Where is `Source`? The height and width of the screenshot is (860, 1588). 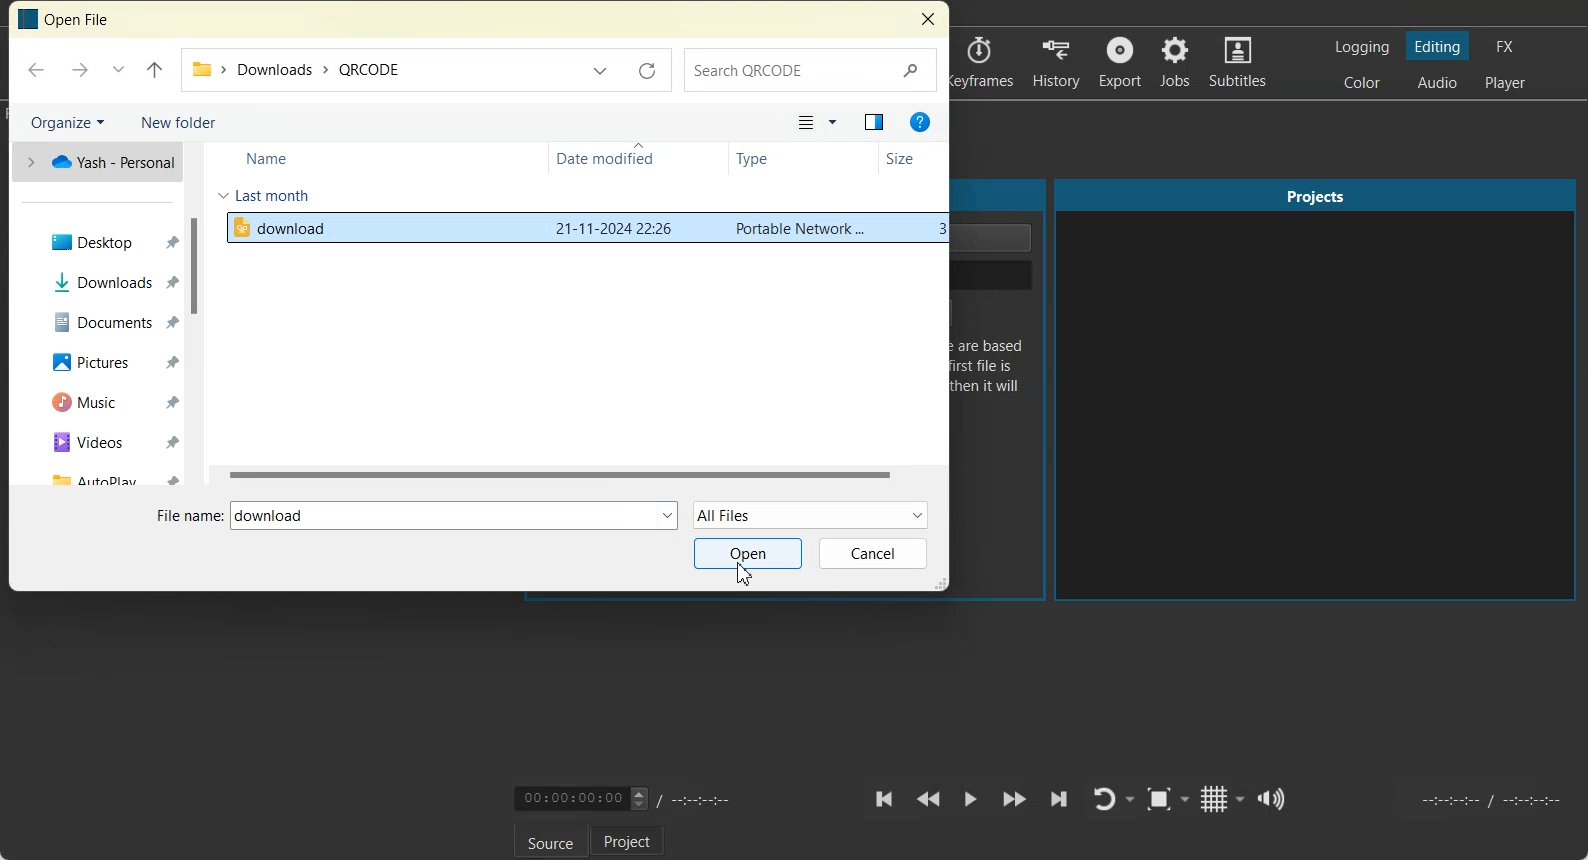 Source is located at coordinates (551, 841).